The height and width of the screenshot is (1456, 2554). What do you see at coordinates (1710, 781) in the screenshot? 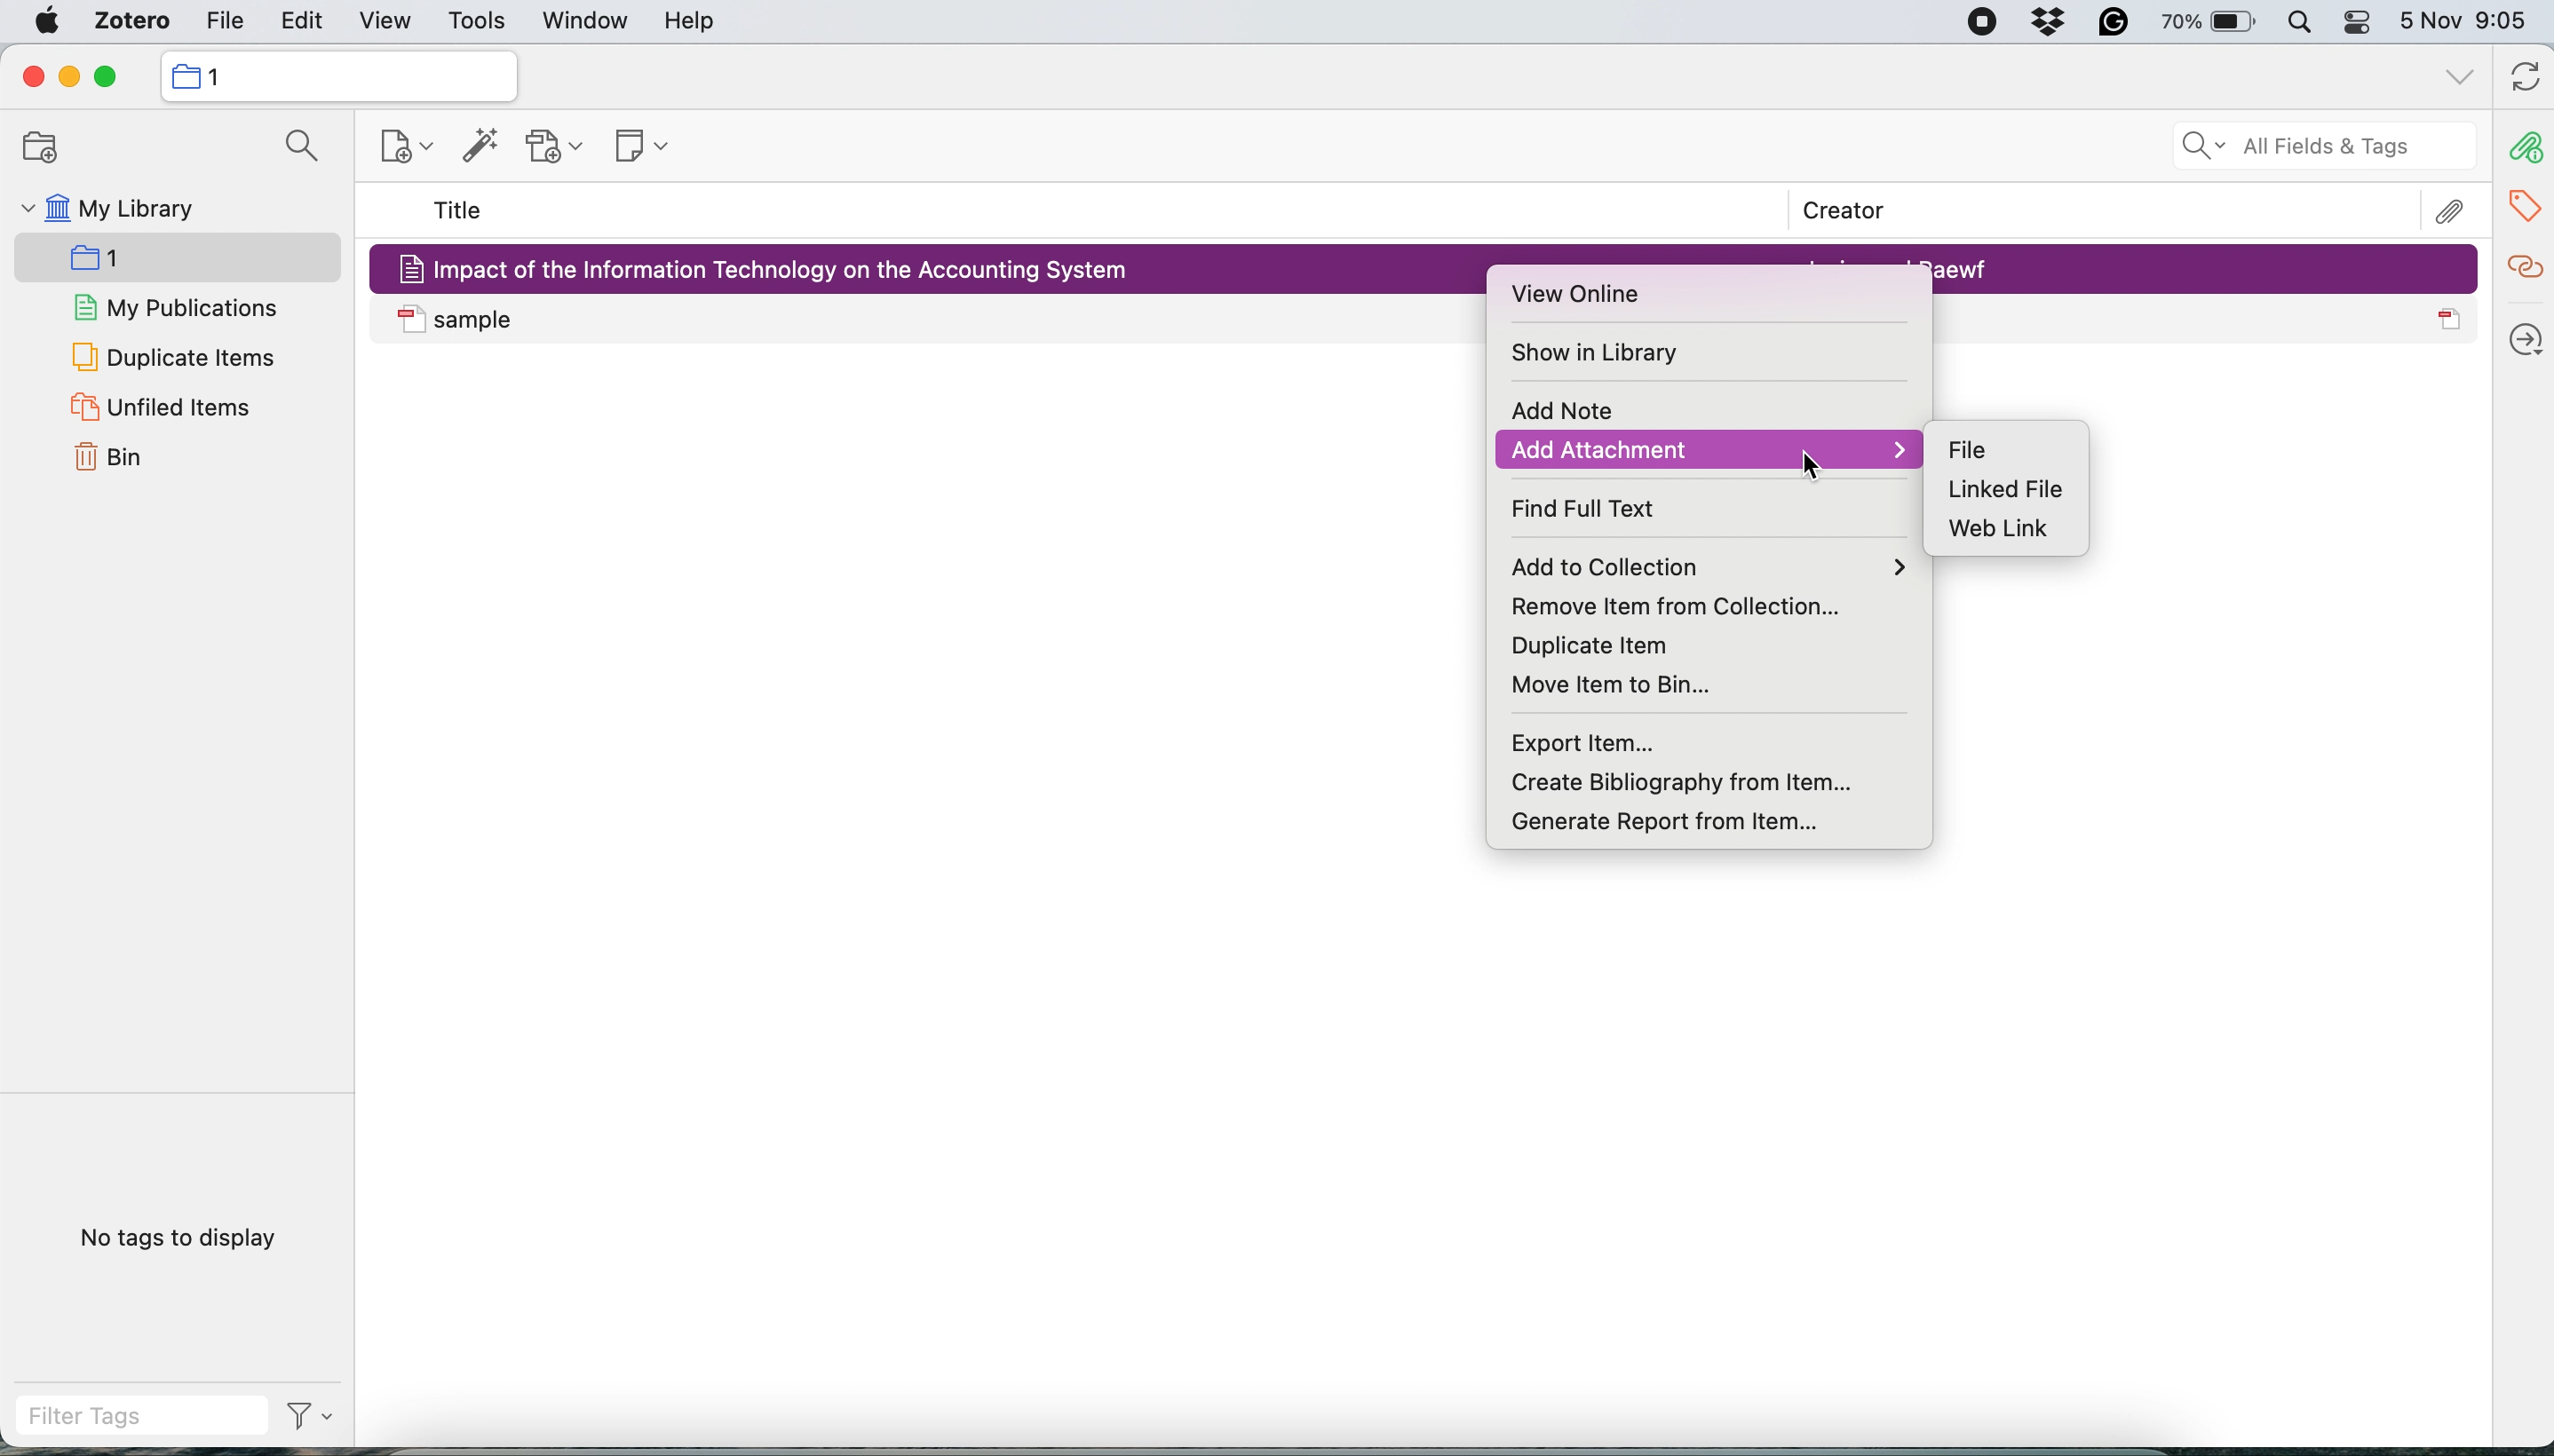
I see `create bibliography from item` at bounding box center [1710, 781].